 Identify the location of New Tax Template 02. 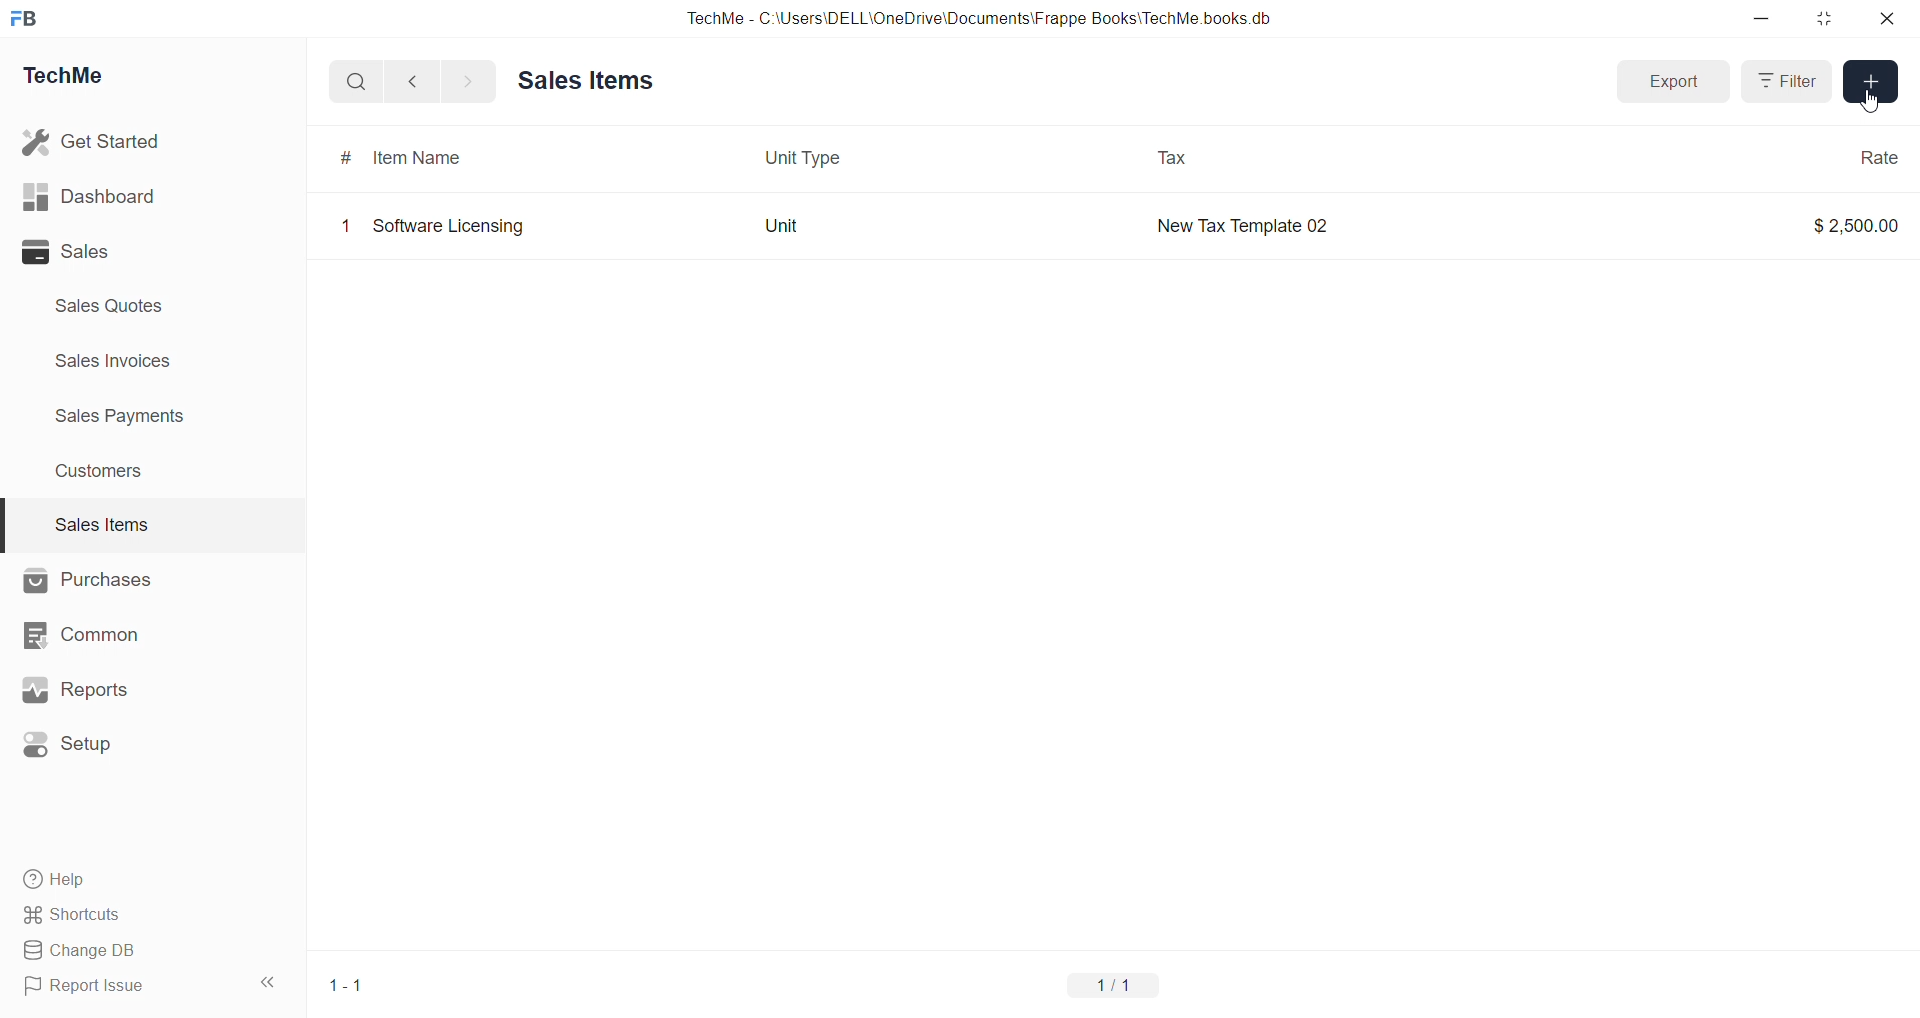
(1241, 225).